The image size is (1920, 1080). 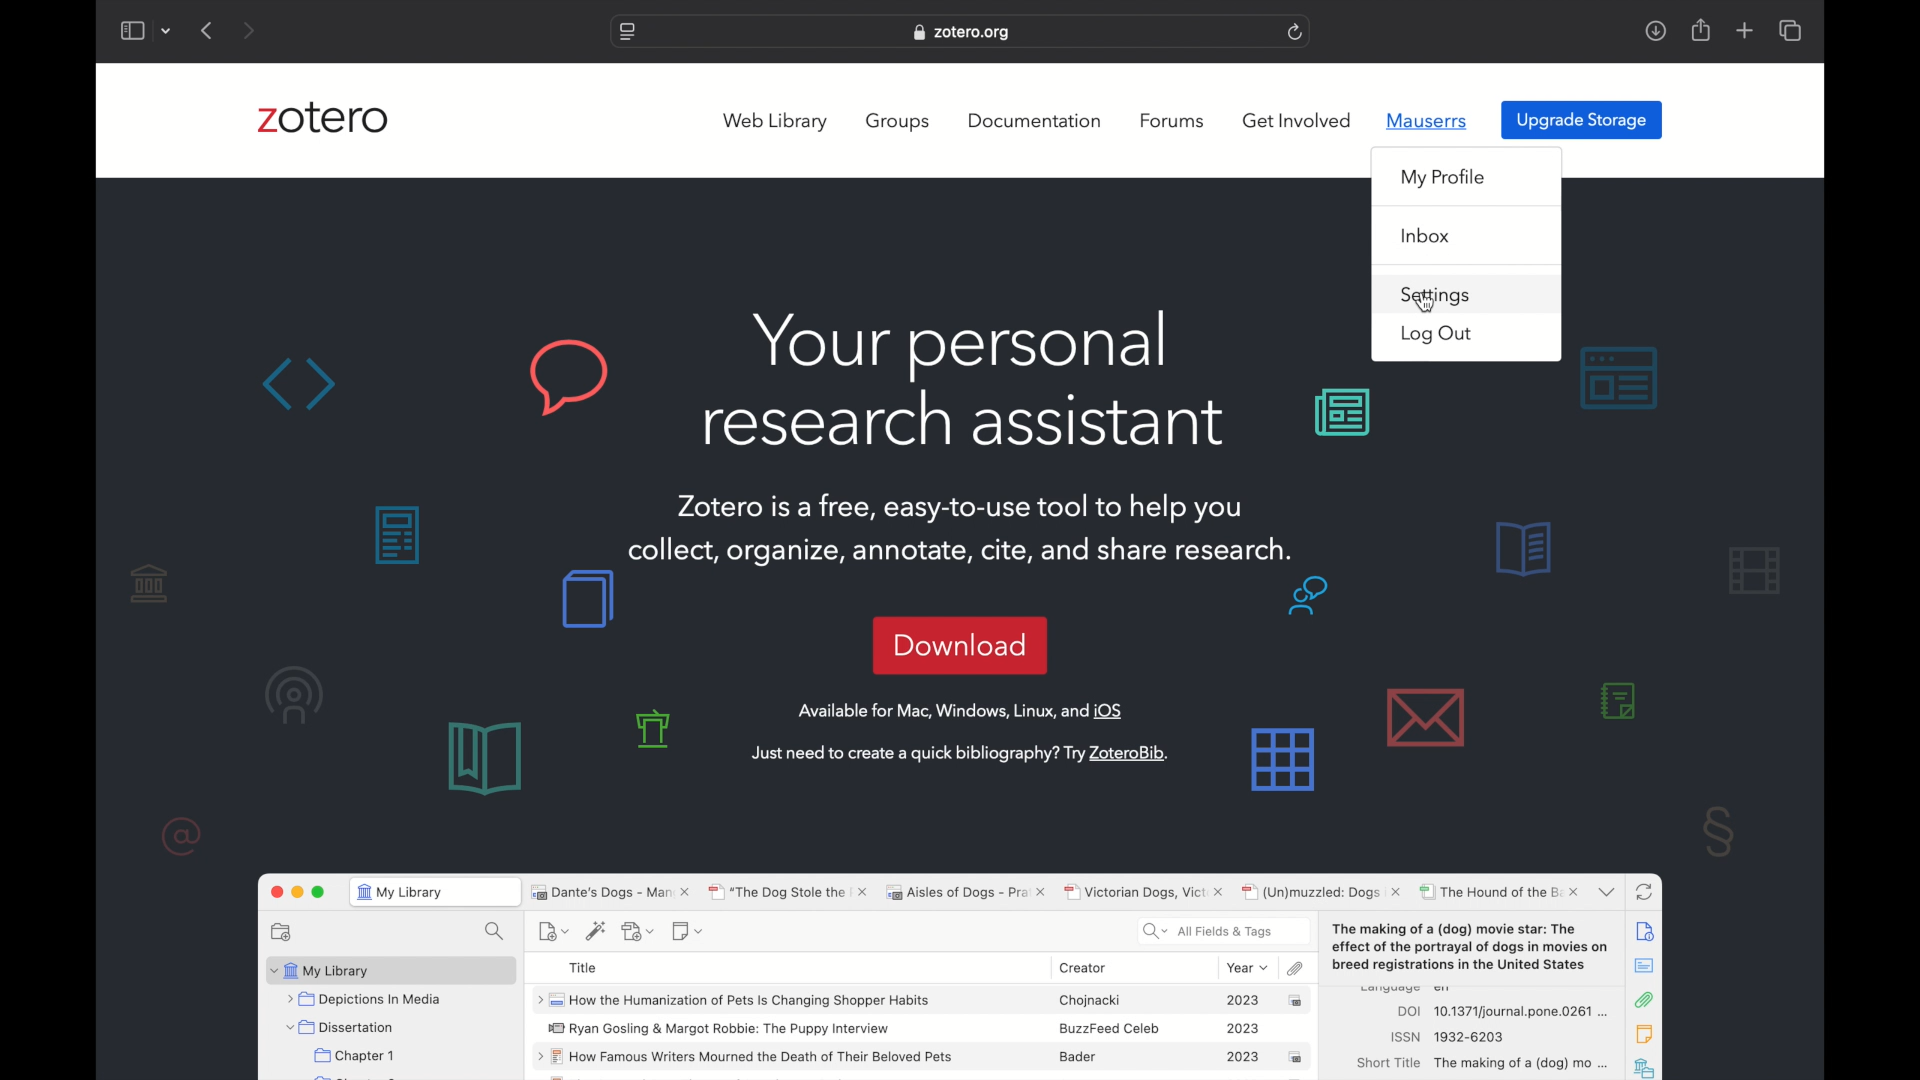 What do you see at coordinates (1427, 236) in the screenshot?
I see `inbox` at bounding box center [1427, 236].